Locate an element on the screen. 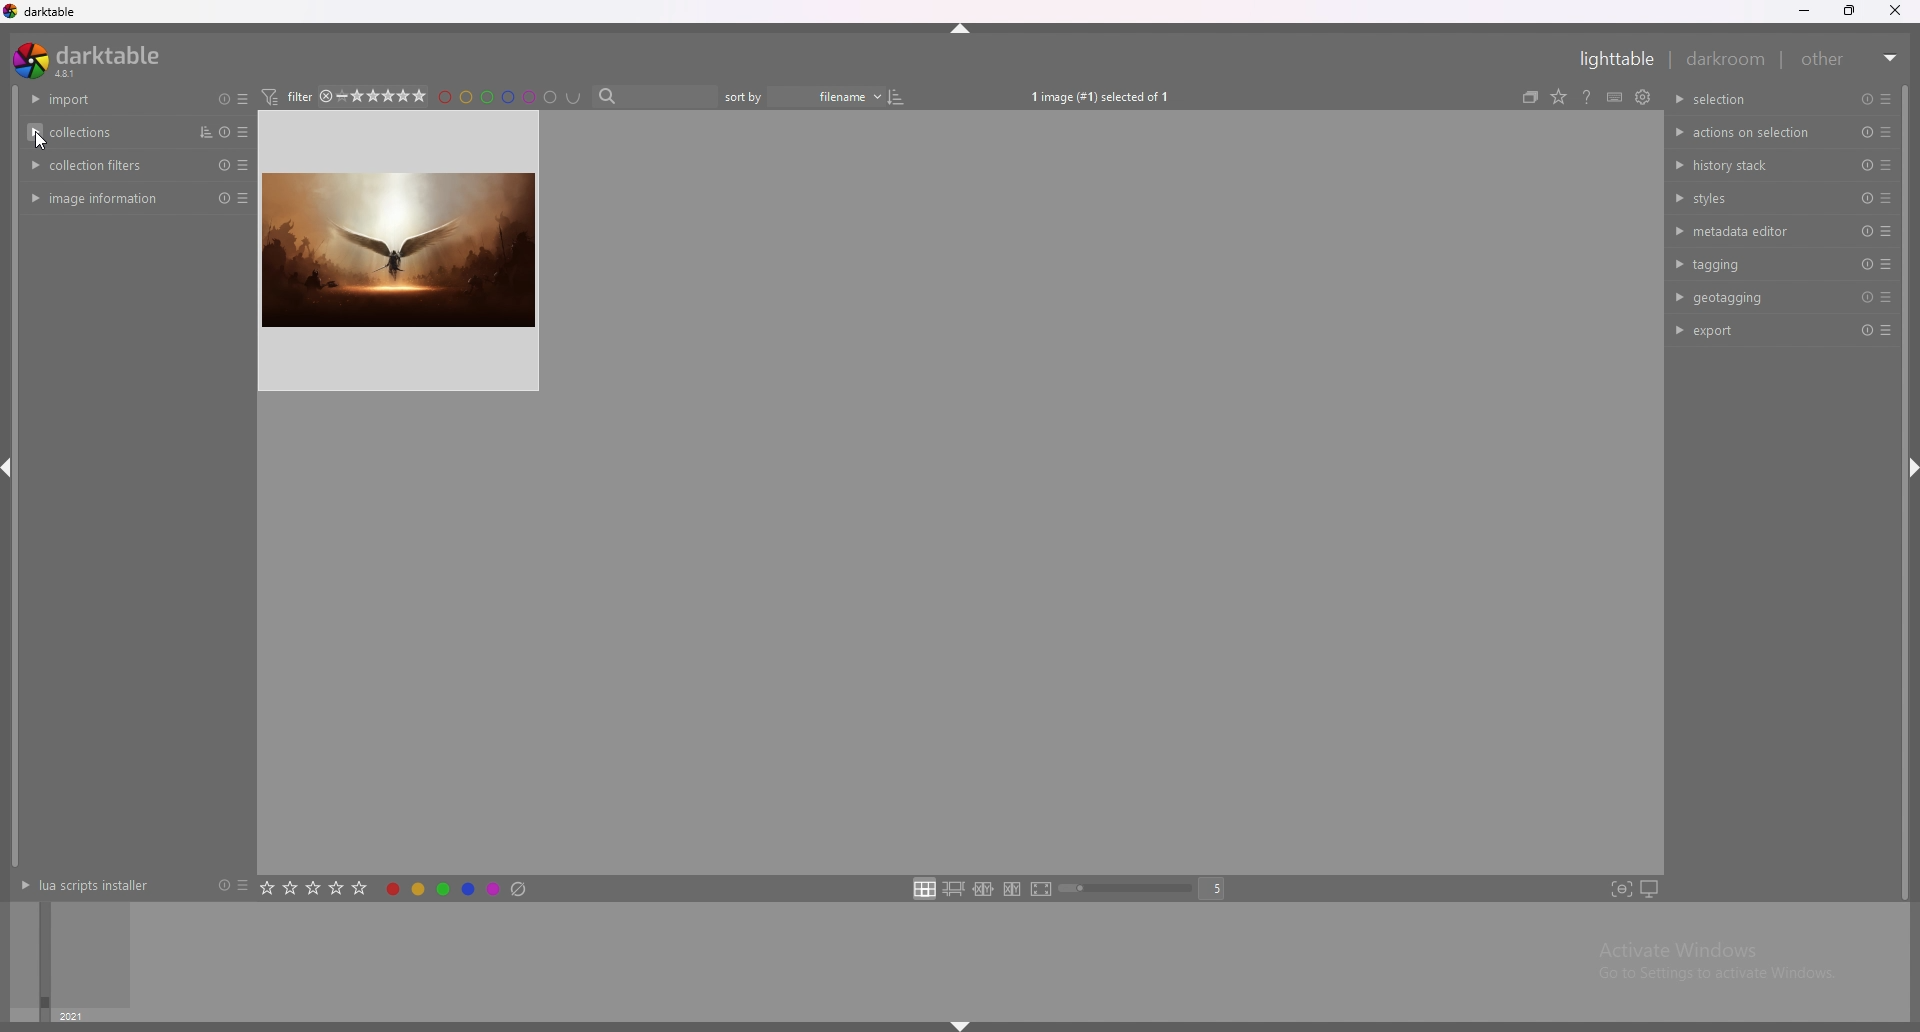  presets is located at coordinates (247, 99).